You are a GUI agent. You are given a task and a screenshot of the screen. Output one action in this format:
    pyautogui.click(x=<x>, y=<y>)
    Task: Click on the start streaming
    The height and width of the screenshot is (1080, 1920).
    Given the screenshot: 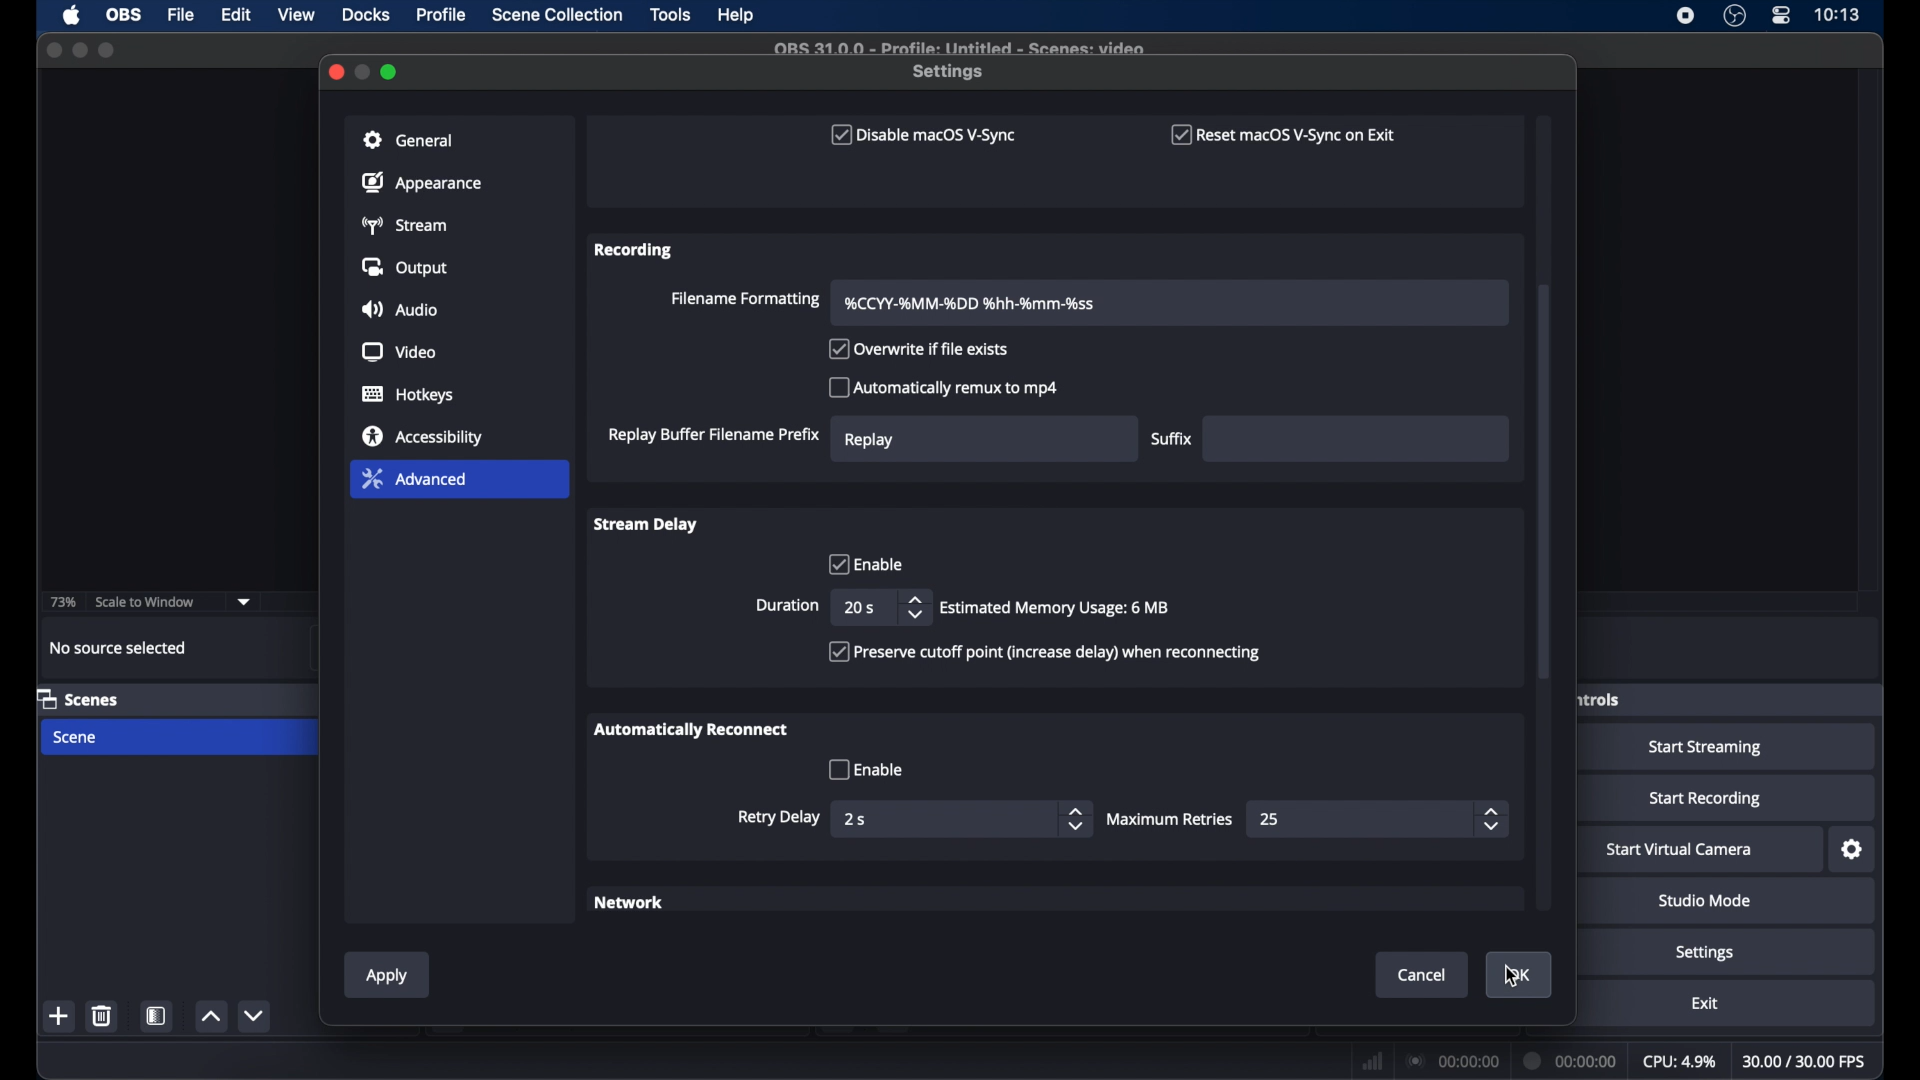 What is the action you would take?
    pyautogui.click(x=1706, y=748)
    